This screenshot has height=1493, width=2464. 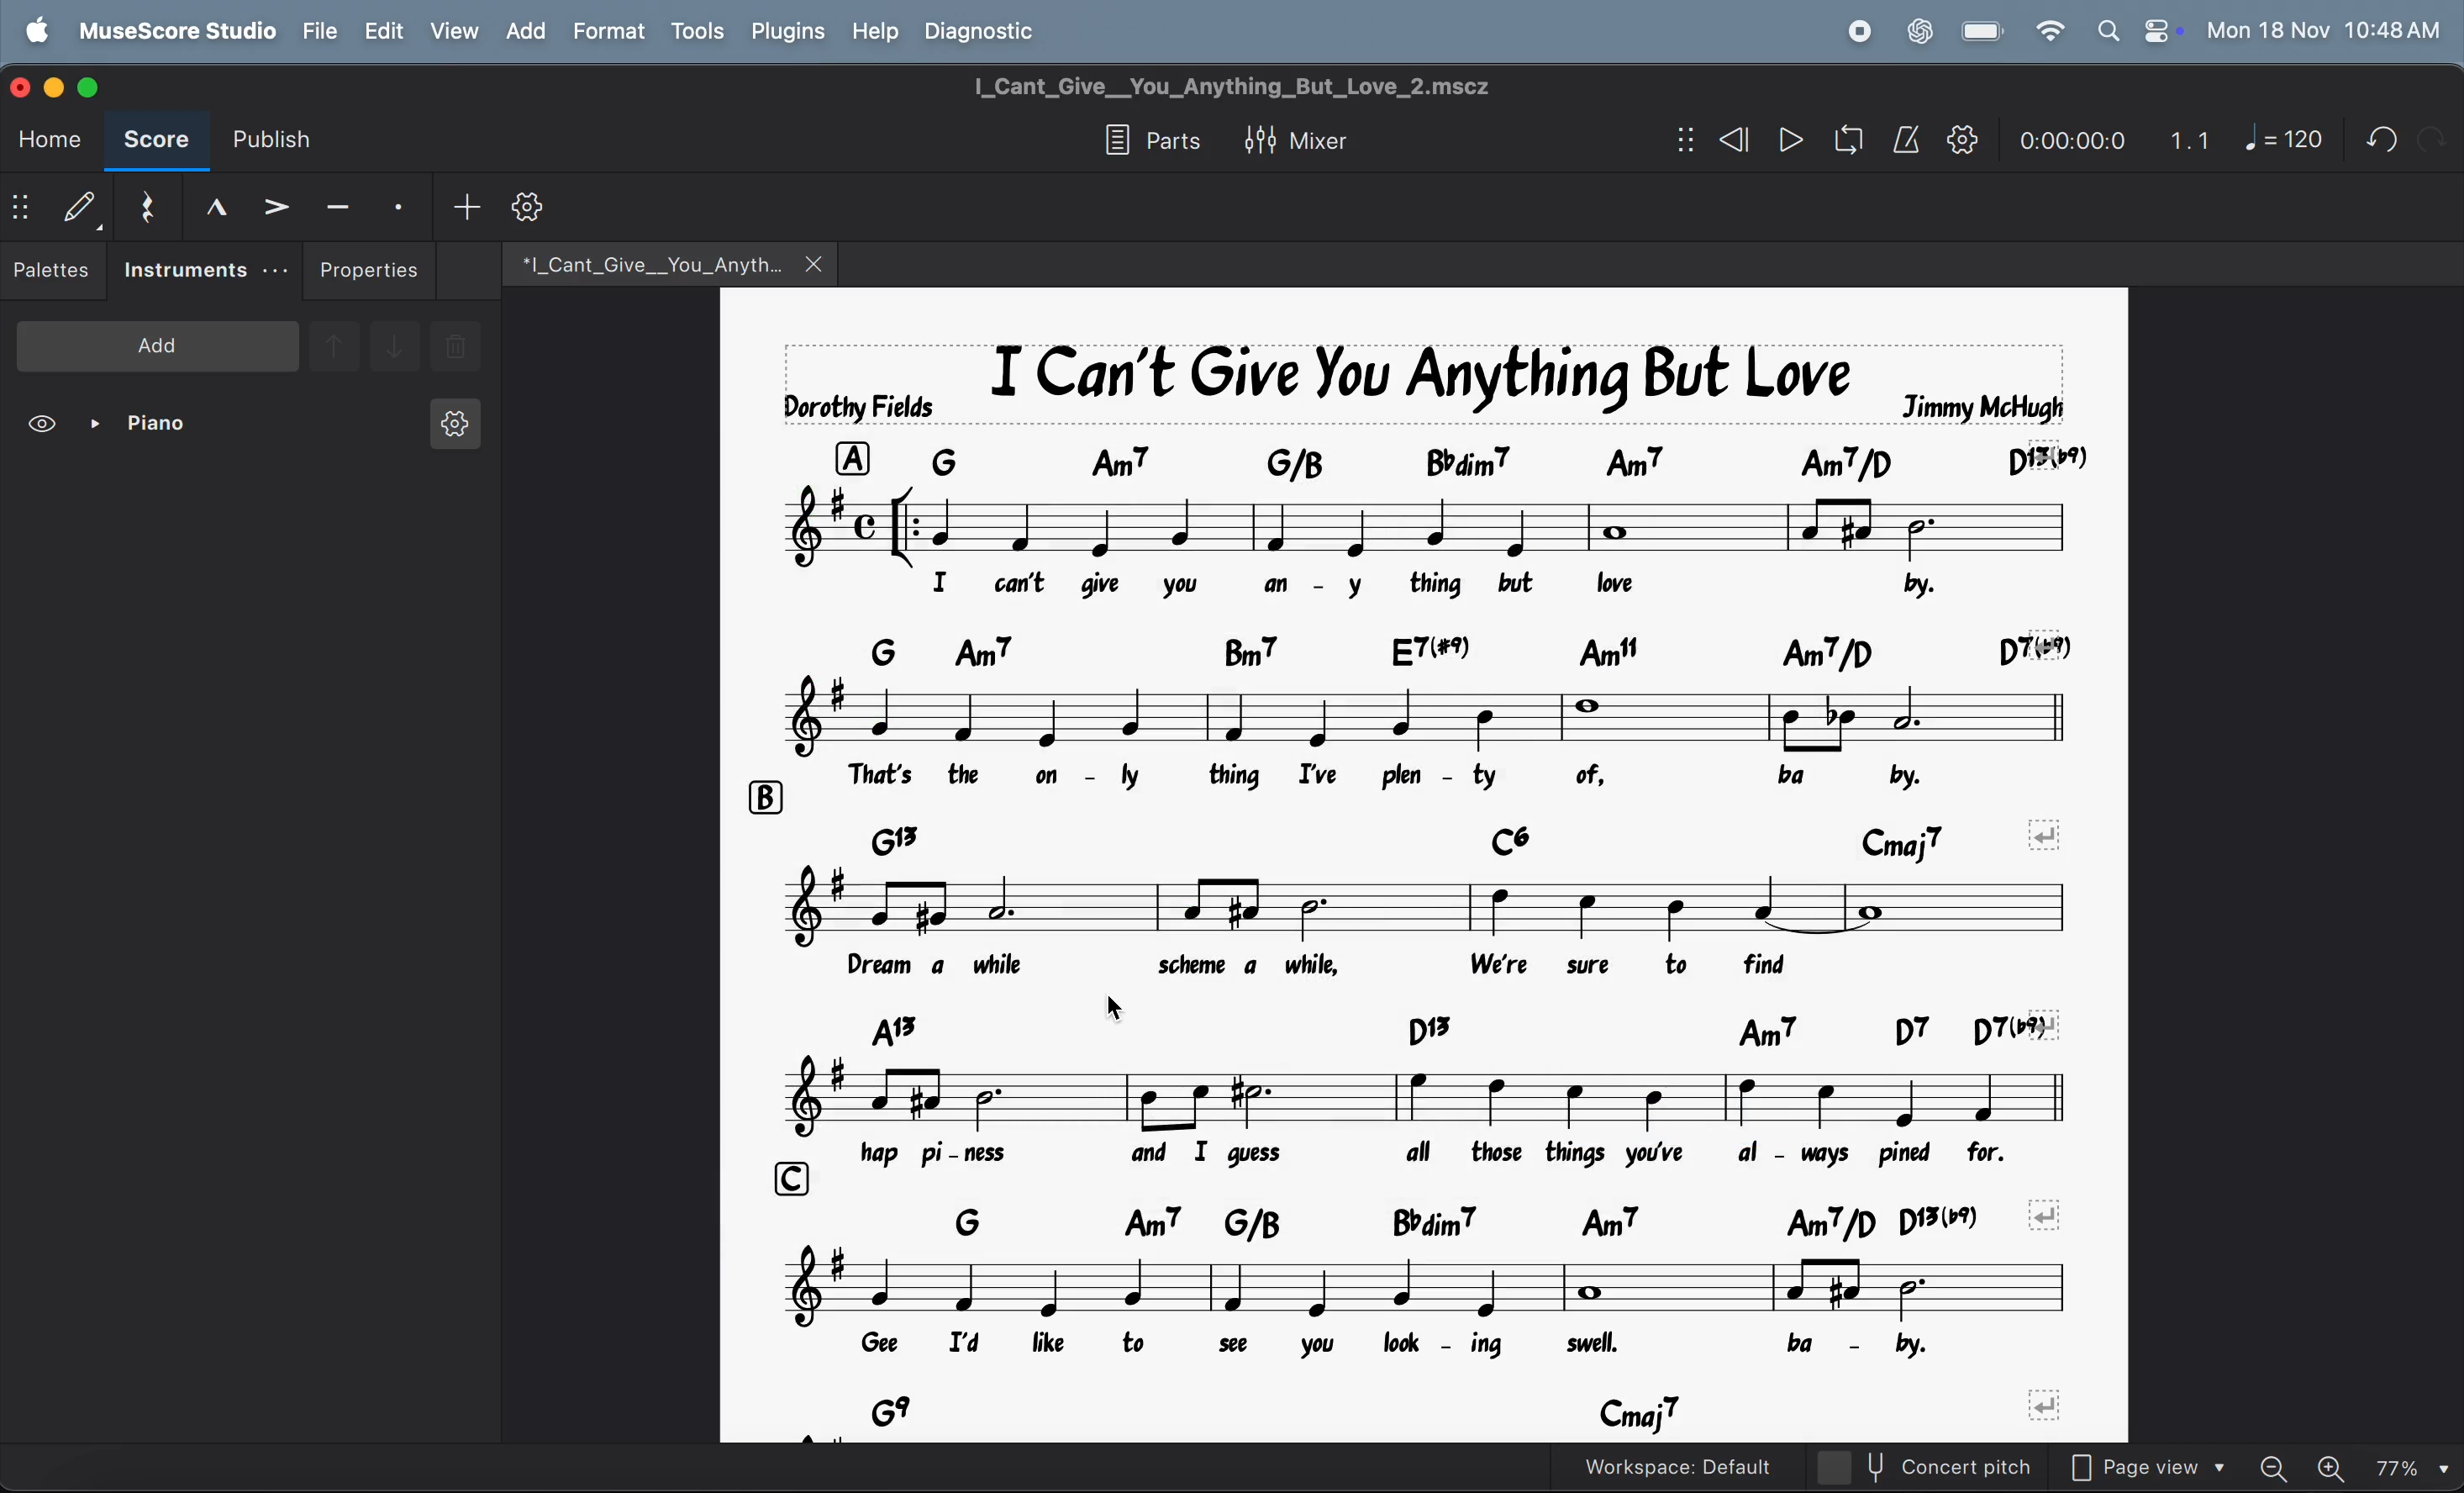 What do you see at coordinates (1719, 1466) in the screenshot?
I see `workspace default` at bounding box center [1719, 1466].